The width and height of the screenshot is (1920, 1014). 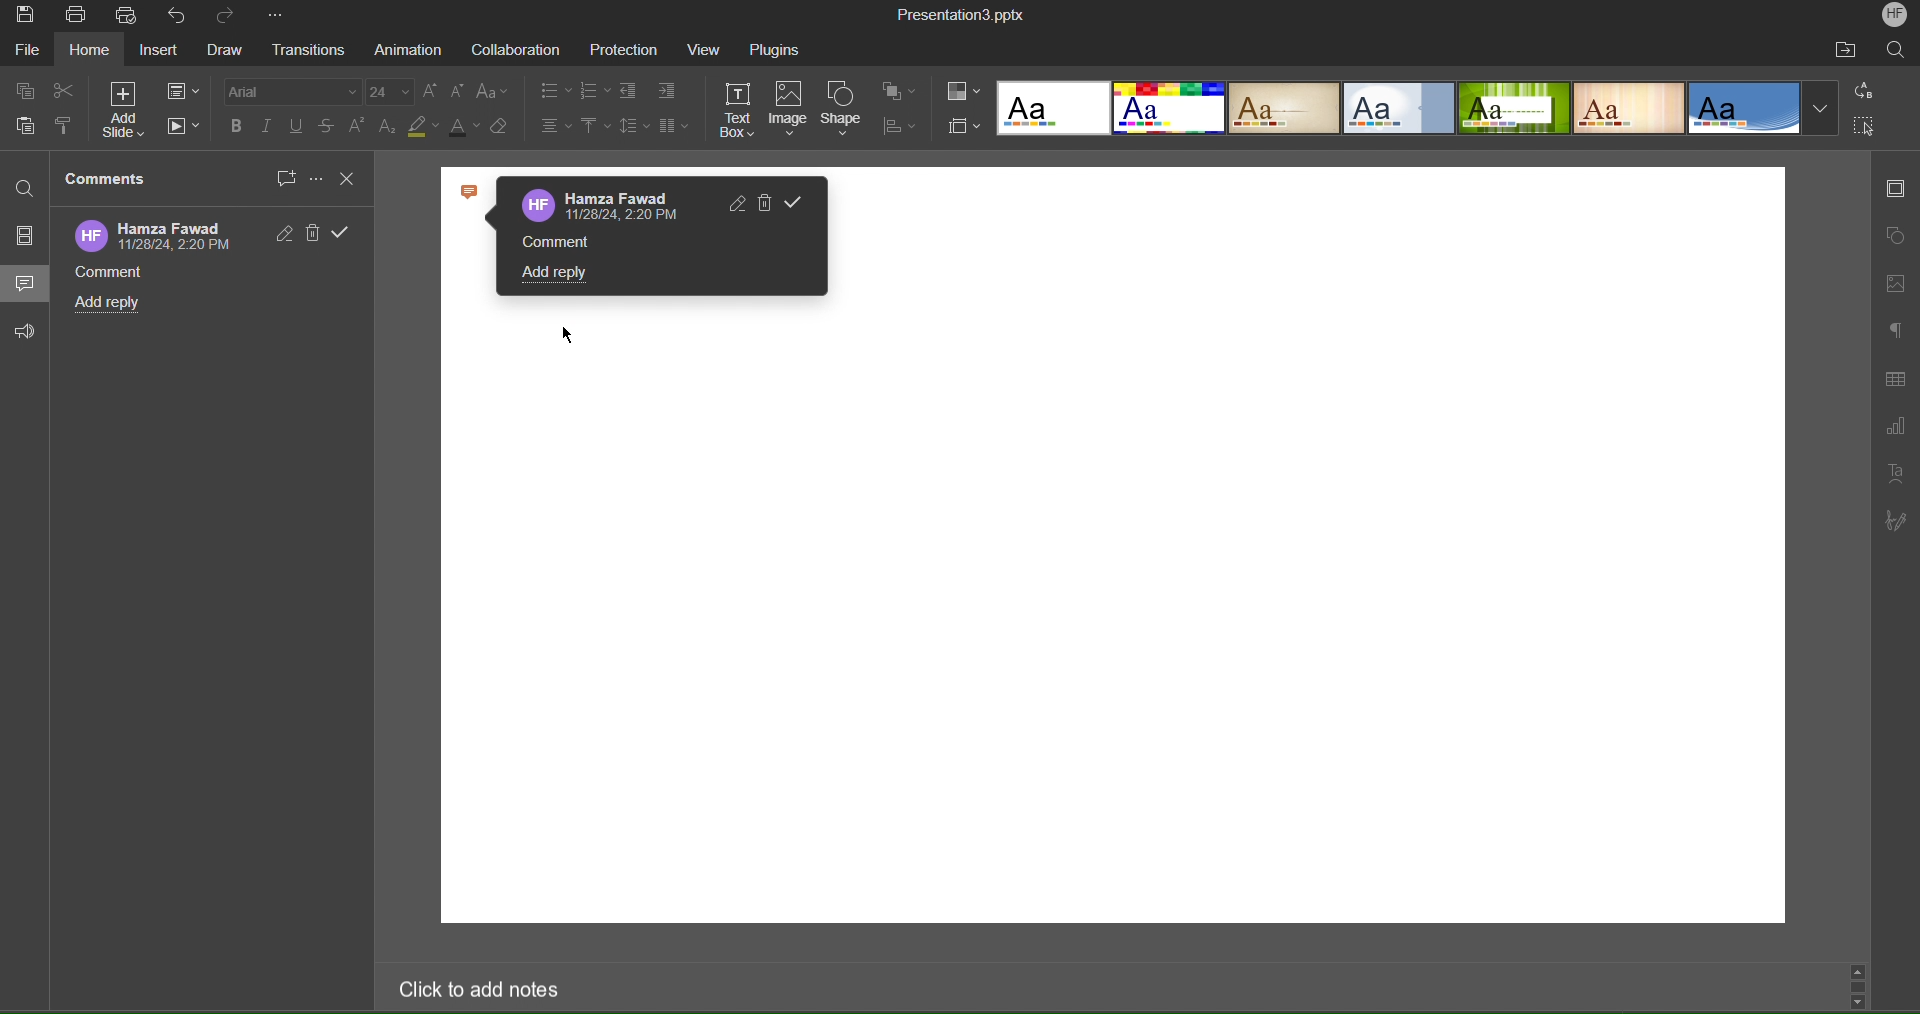 What do you see at coordinates (178, 15) in the screenshot?
I see `Undo` at bounding box center [178, 15].